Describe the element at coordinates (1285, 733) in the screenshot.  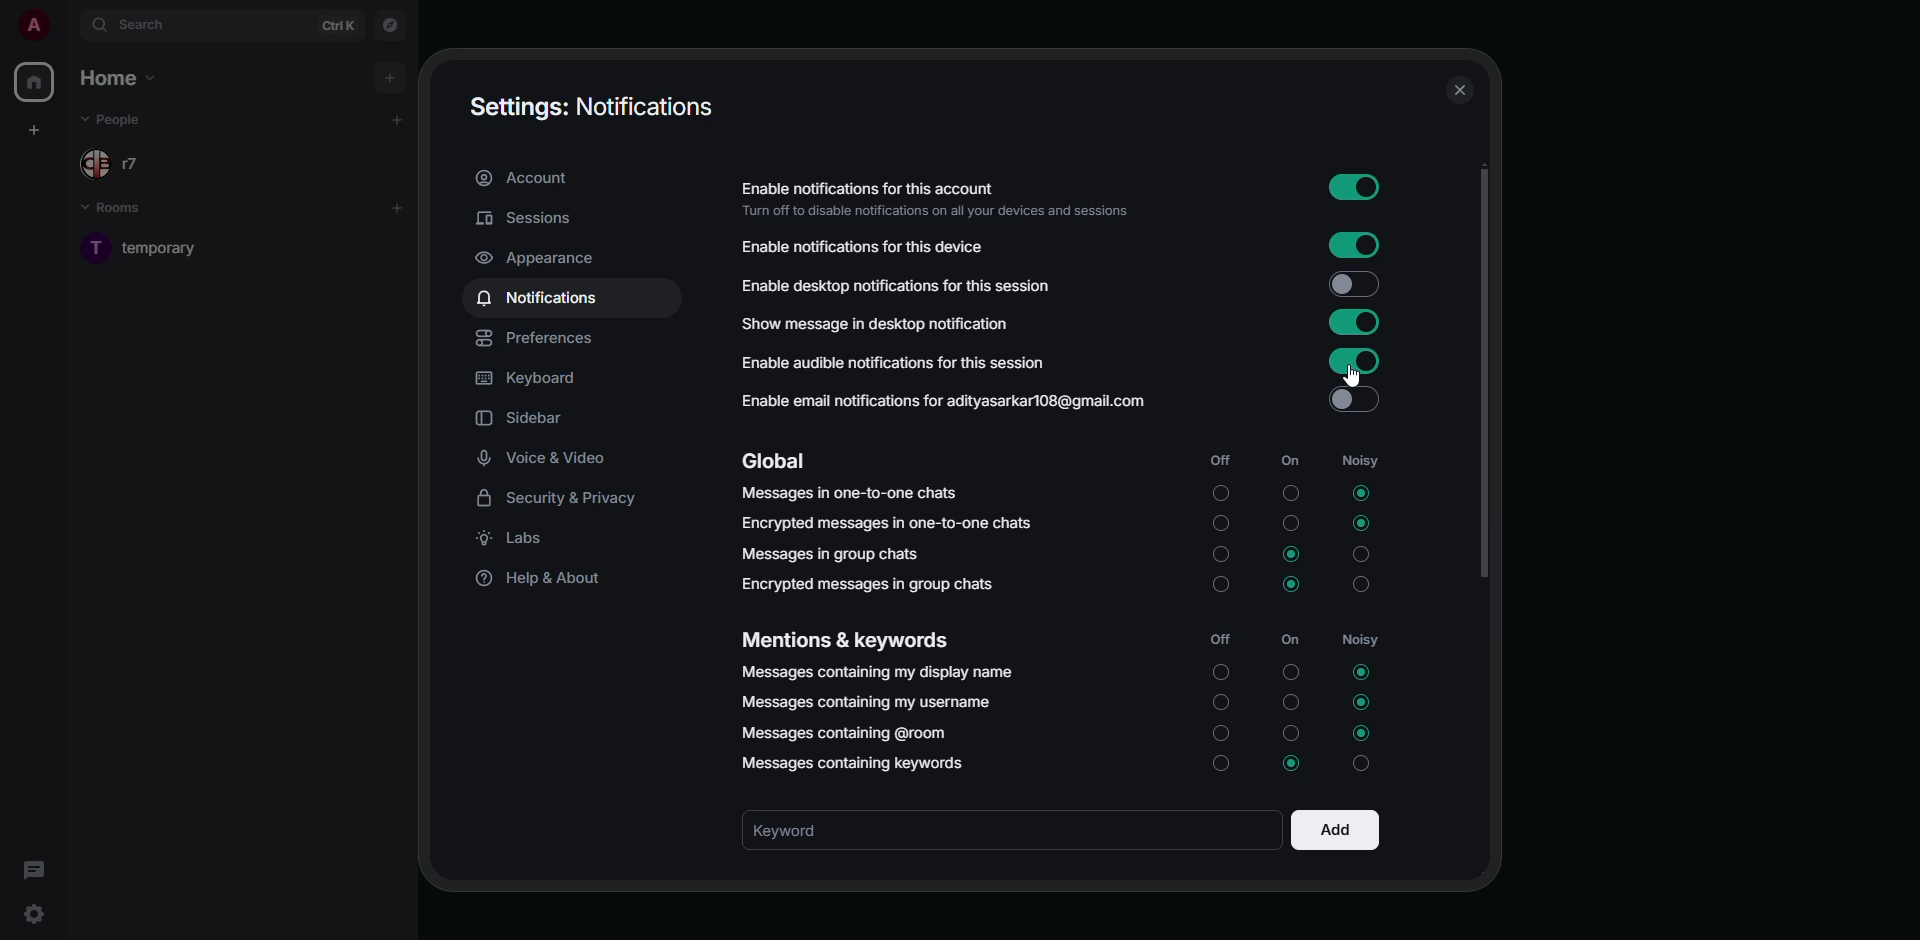
I see `on` at that location.